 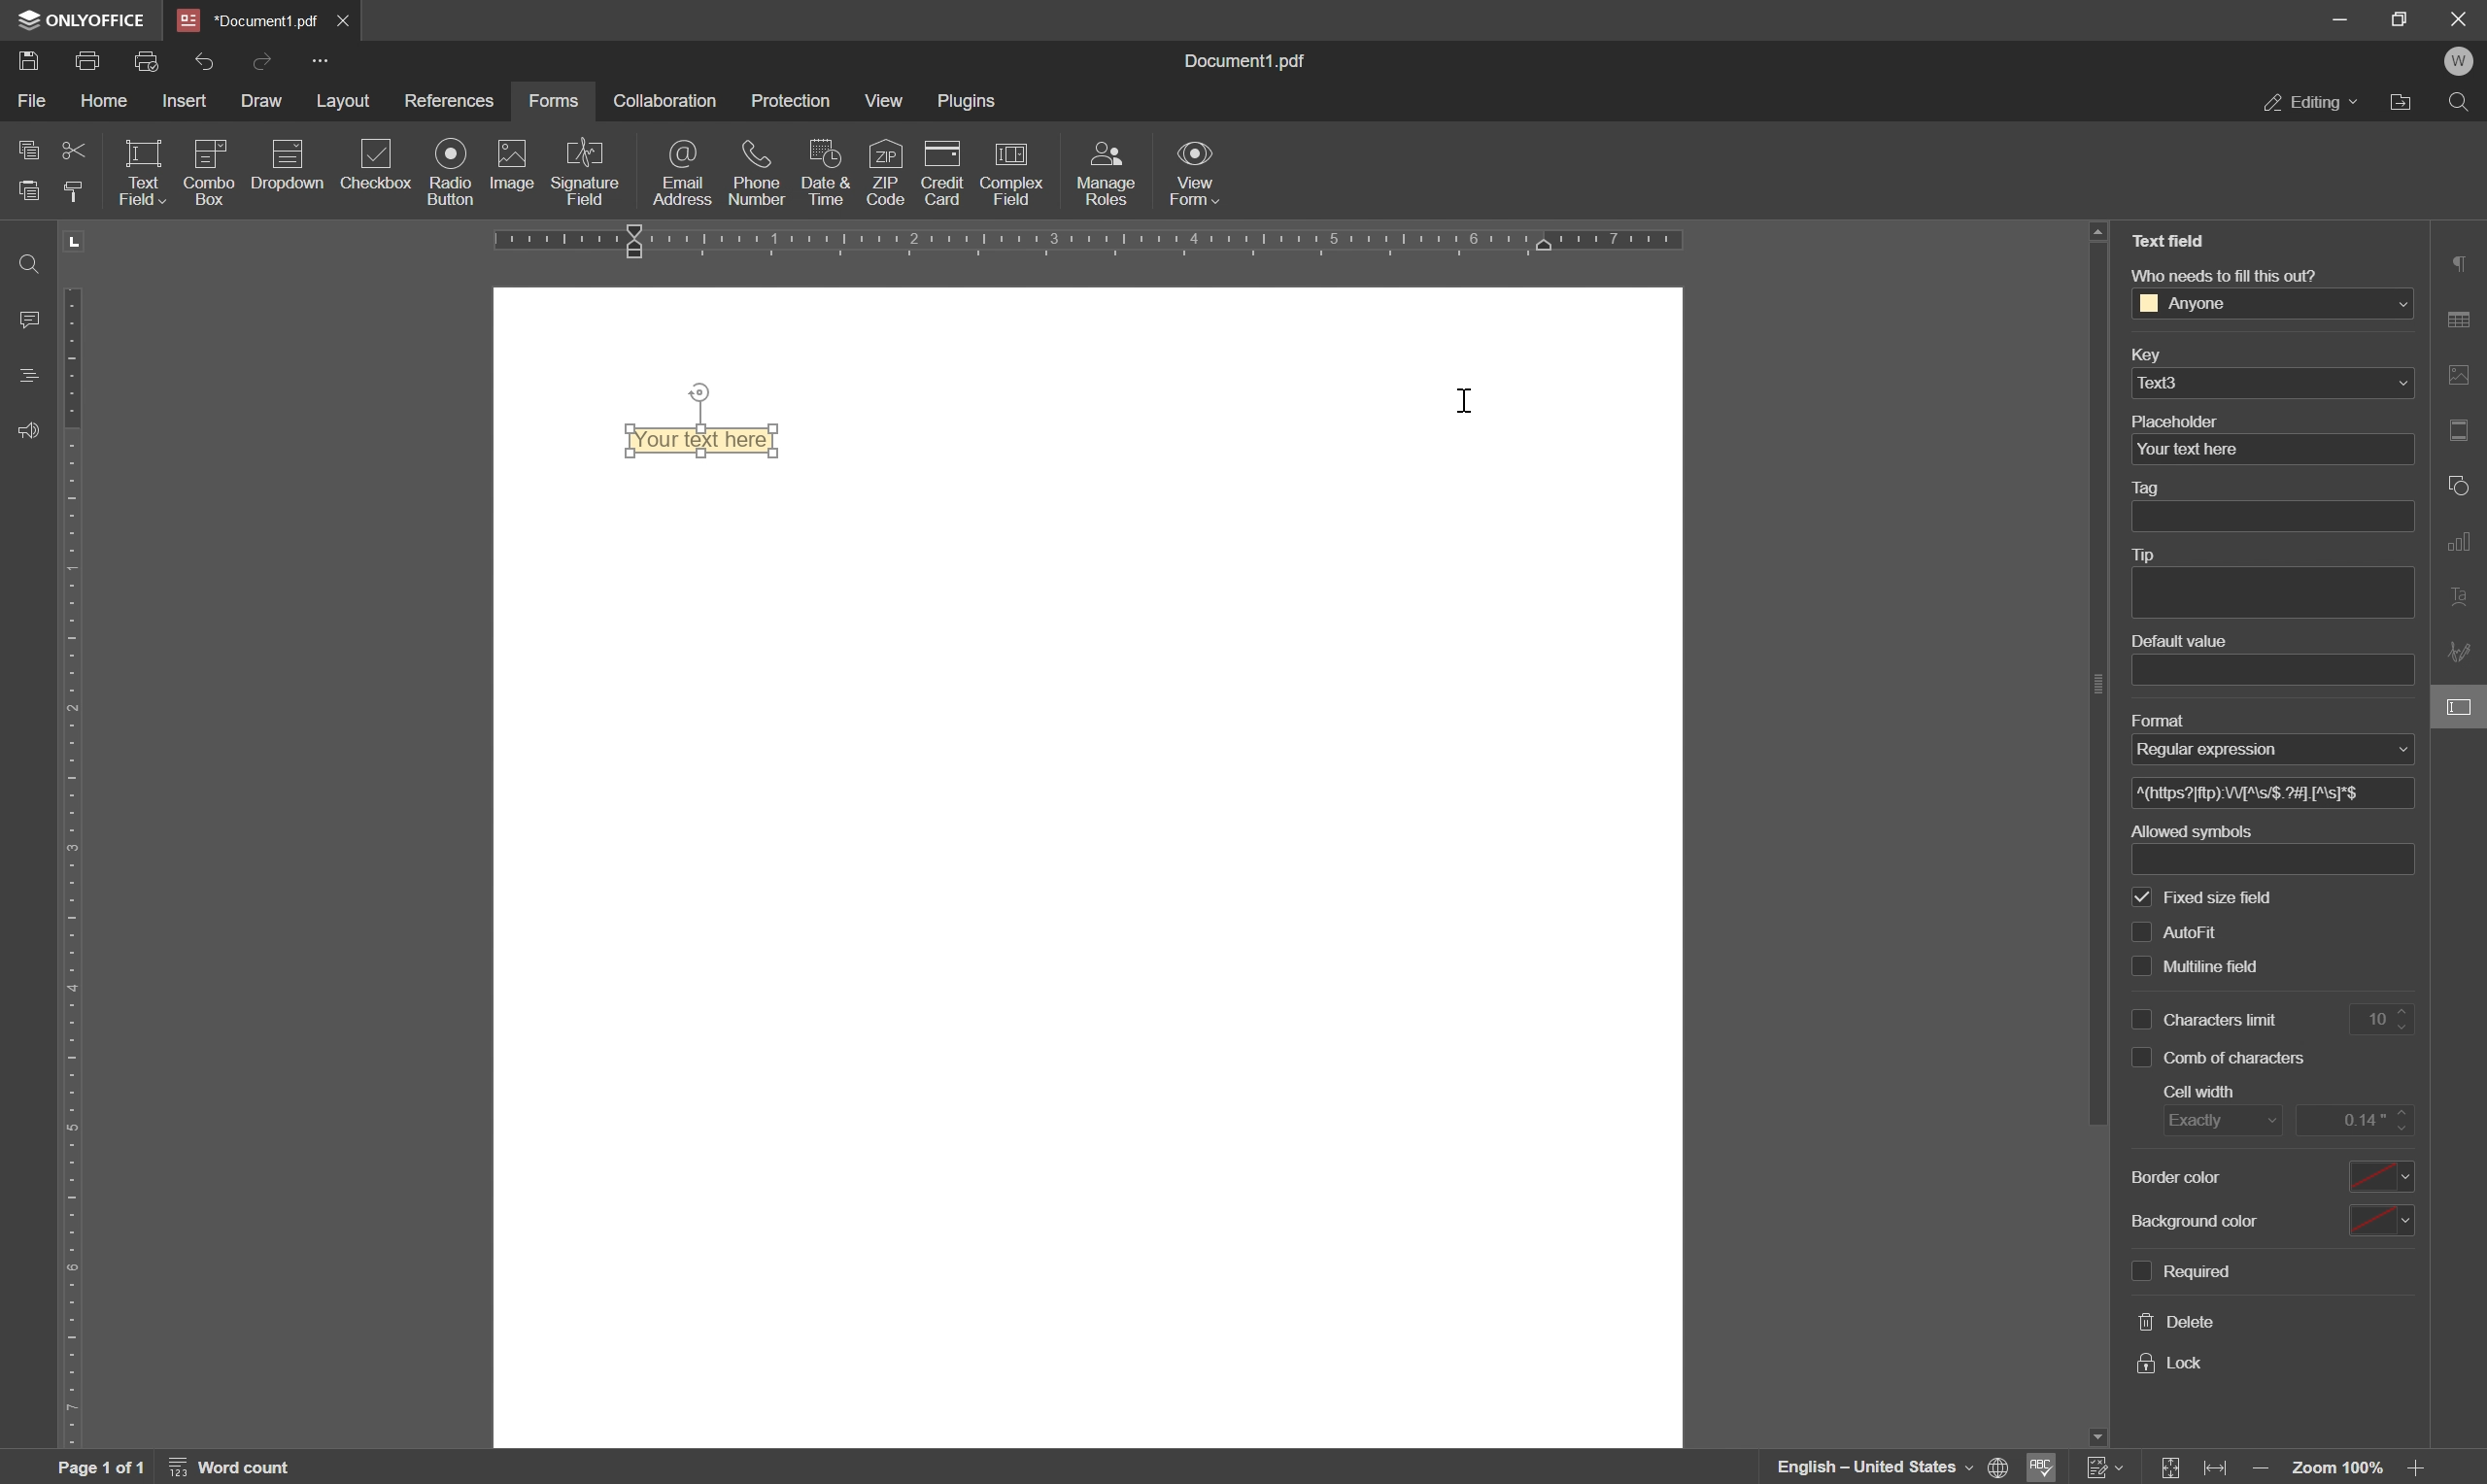 What do you see at coordinates (155, 61) in the screenshot?
I see `quick print` at bounding box center [155, 61].